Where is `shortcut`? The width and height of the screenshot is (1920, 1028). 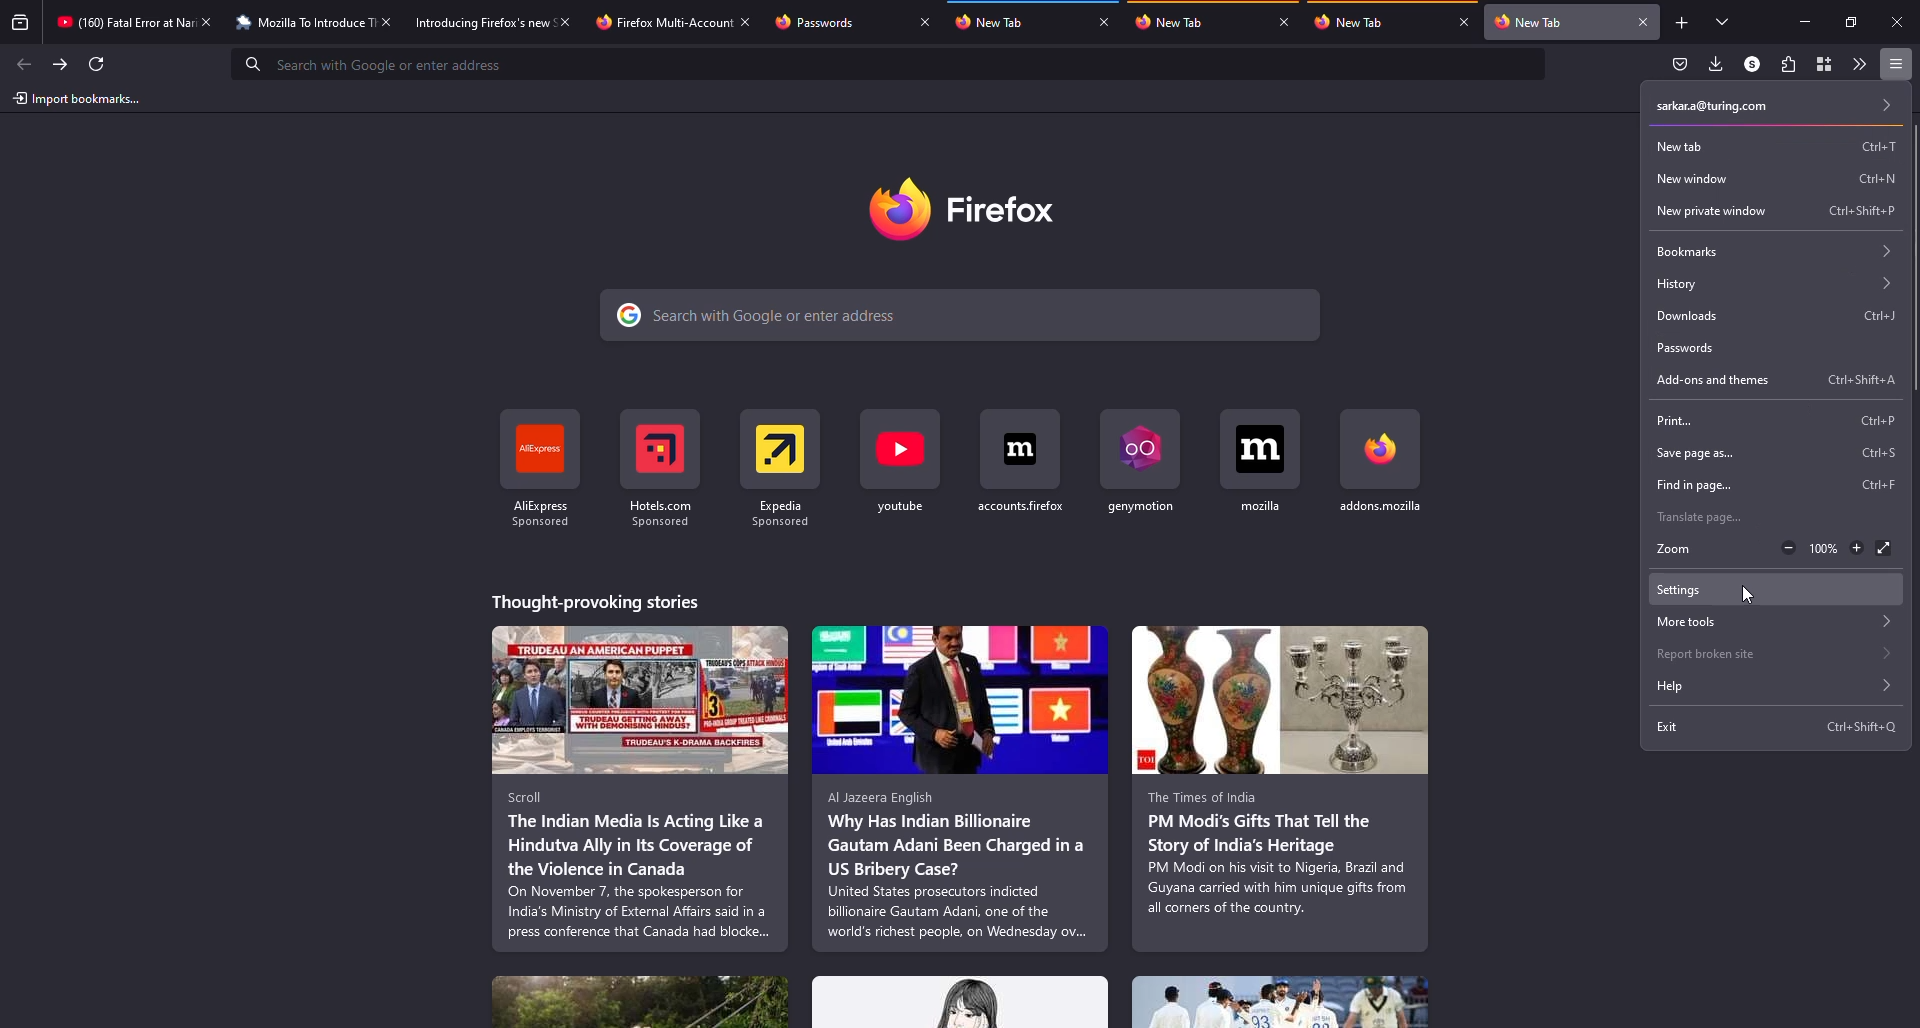
shortcut is located at coordinates (781, 469).